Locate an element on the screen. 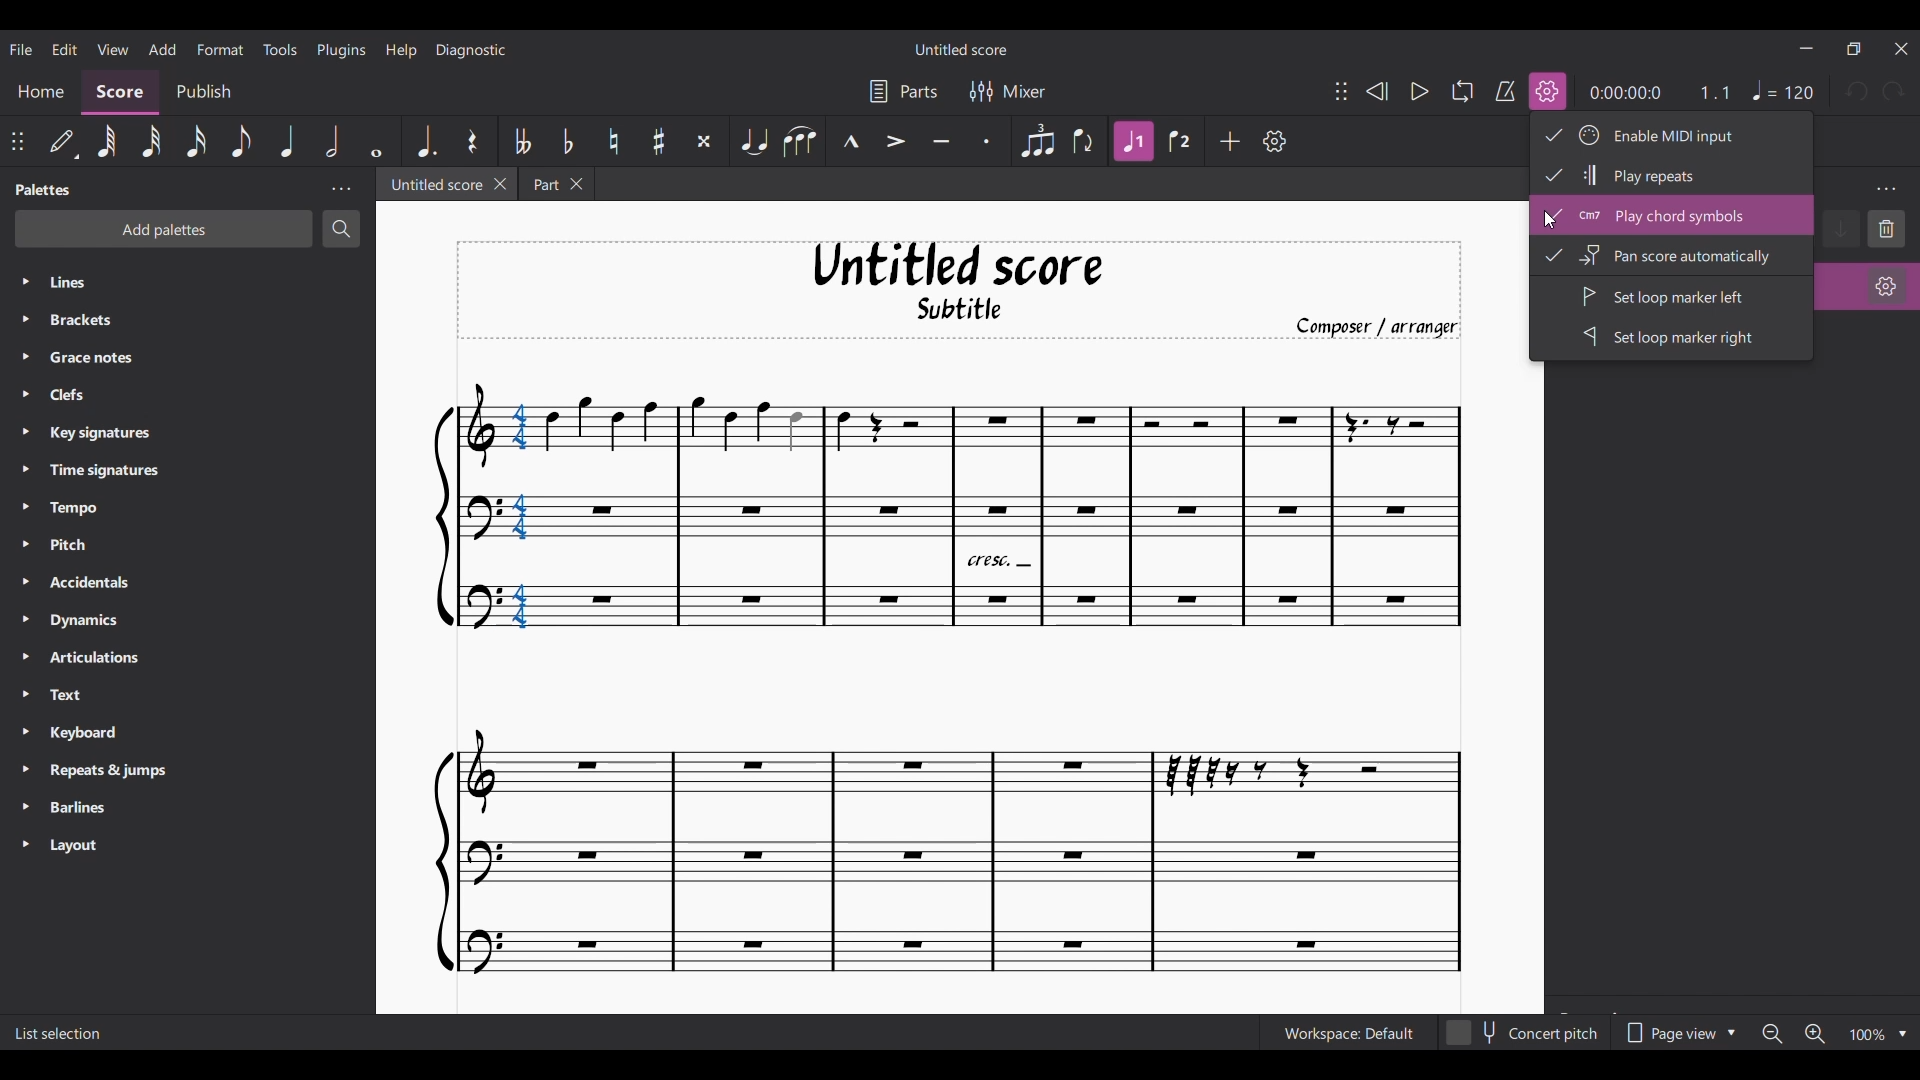  Description of current selection is located at coordinates (64, 1033).